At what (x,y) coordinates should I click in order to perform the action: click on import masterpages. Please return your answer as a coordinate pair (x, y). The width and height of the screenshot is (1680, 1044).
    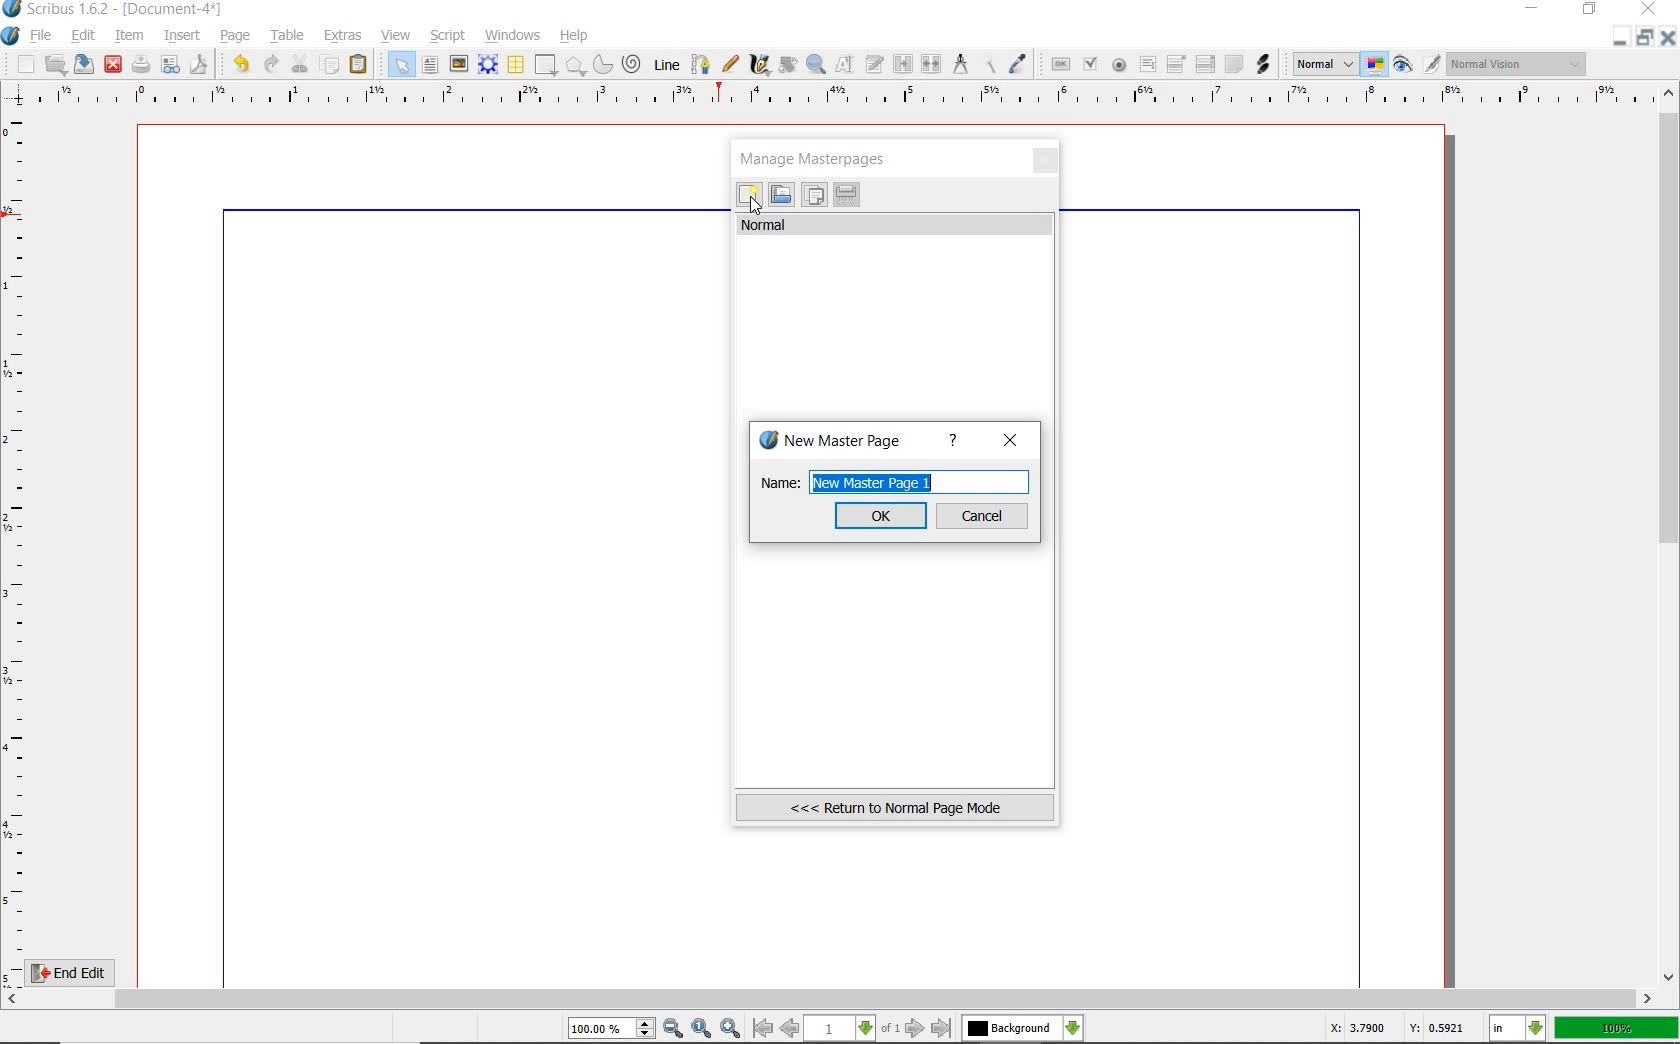
    Looking at the image, I should click on (780, 195).